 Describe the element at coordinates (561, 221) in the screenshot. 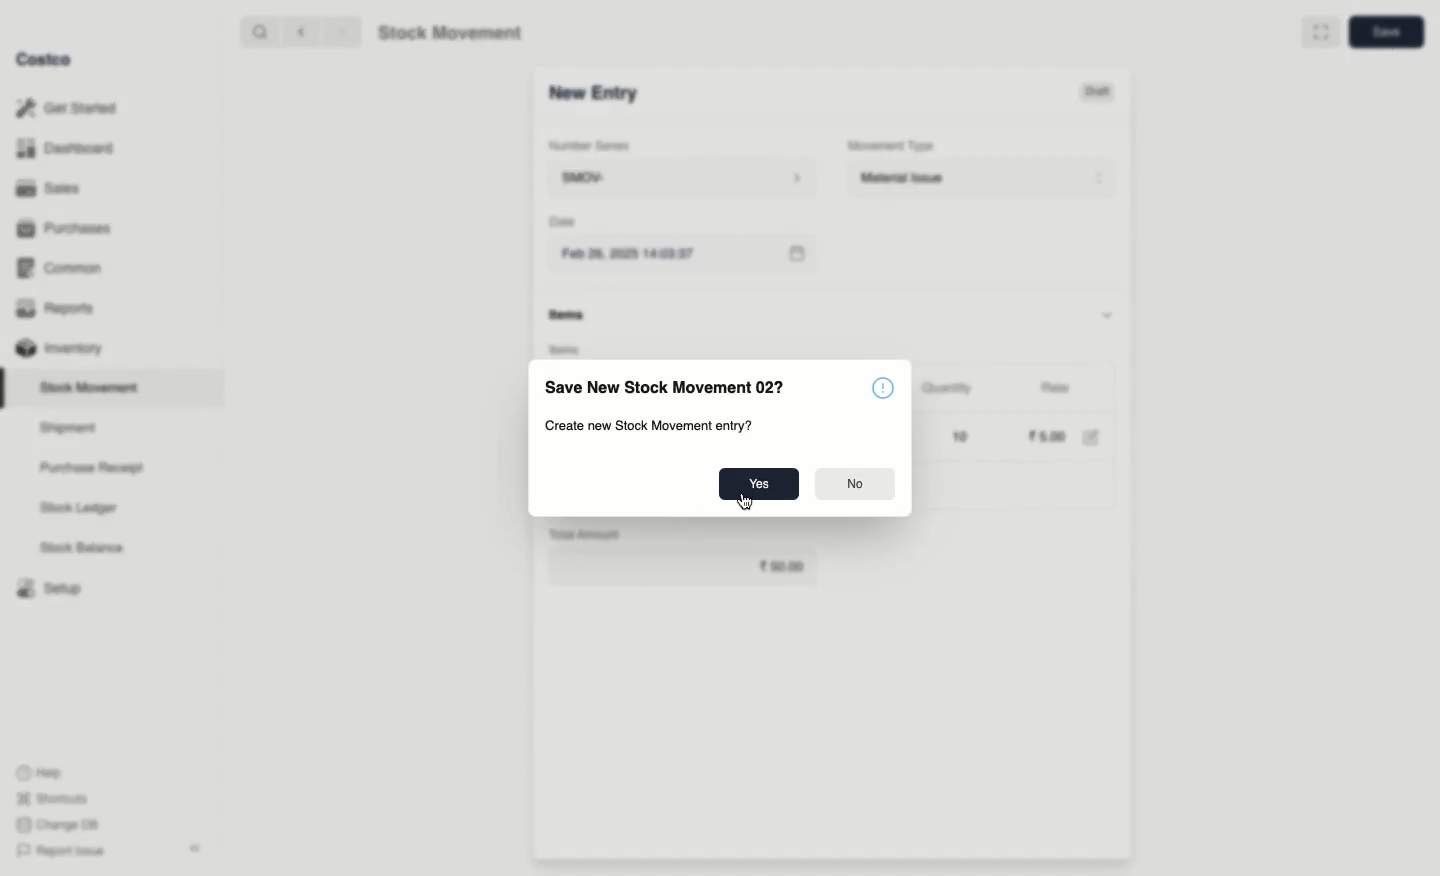

I see `Date` at that location.